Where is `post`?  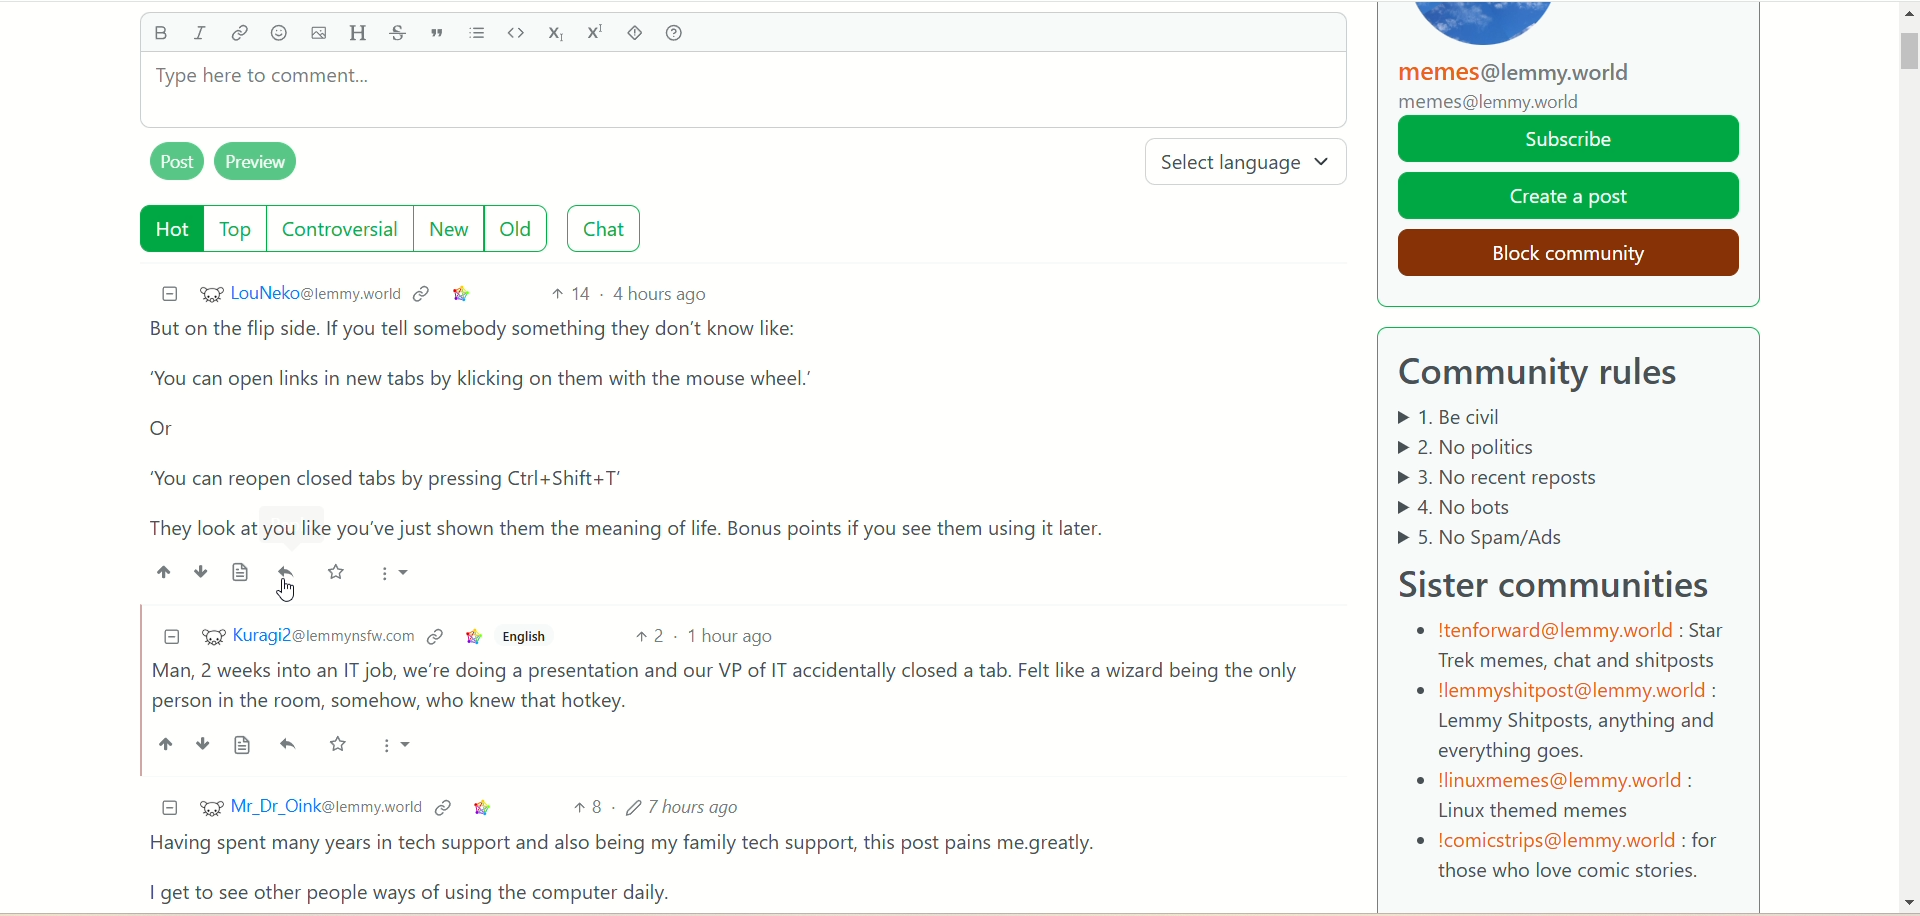
post is located at coordinates (171, 164).